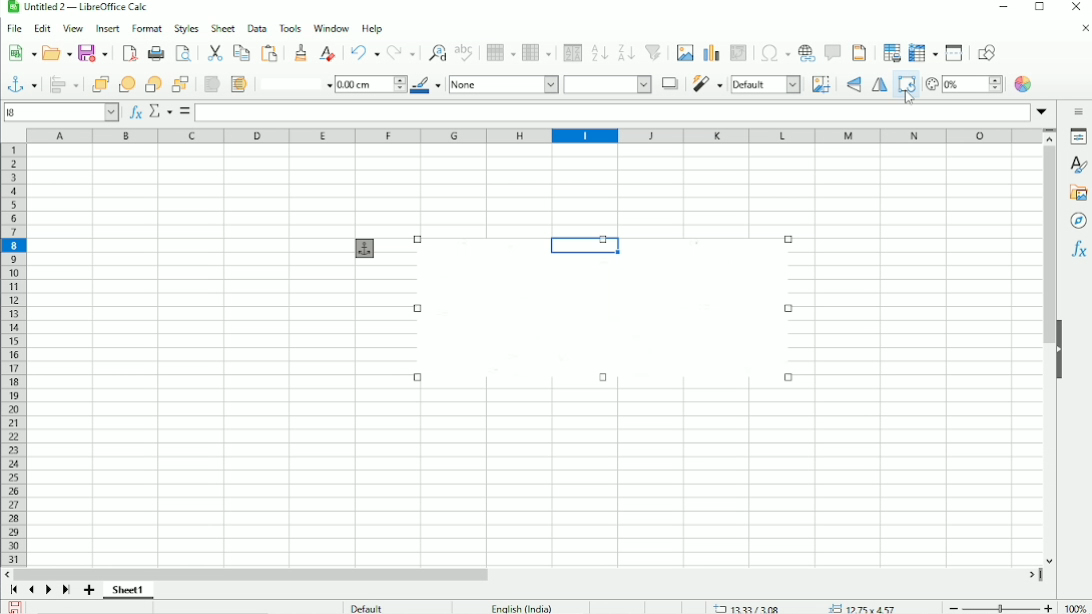 The width and height of the screenshot is (1092, 614). Describe the element at coordinates (128, 591) in the screenshot. I see `Sheet 1` at that location.